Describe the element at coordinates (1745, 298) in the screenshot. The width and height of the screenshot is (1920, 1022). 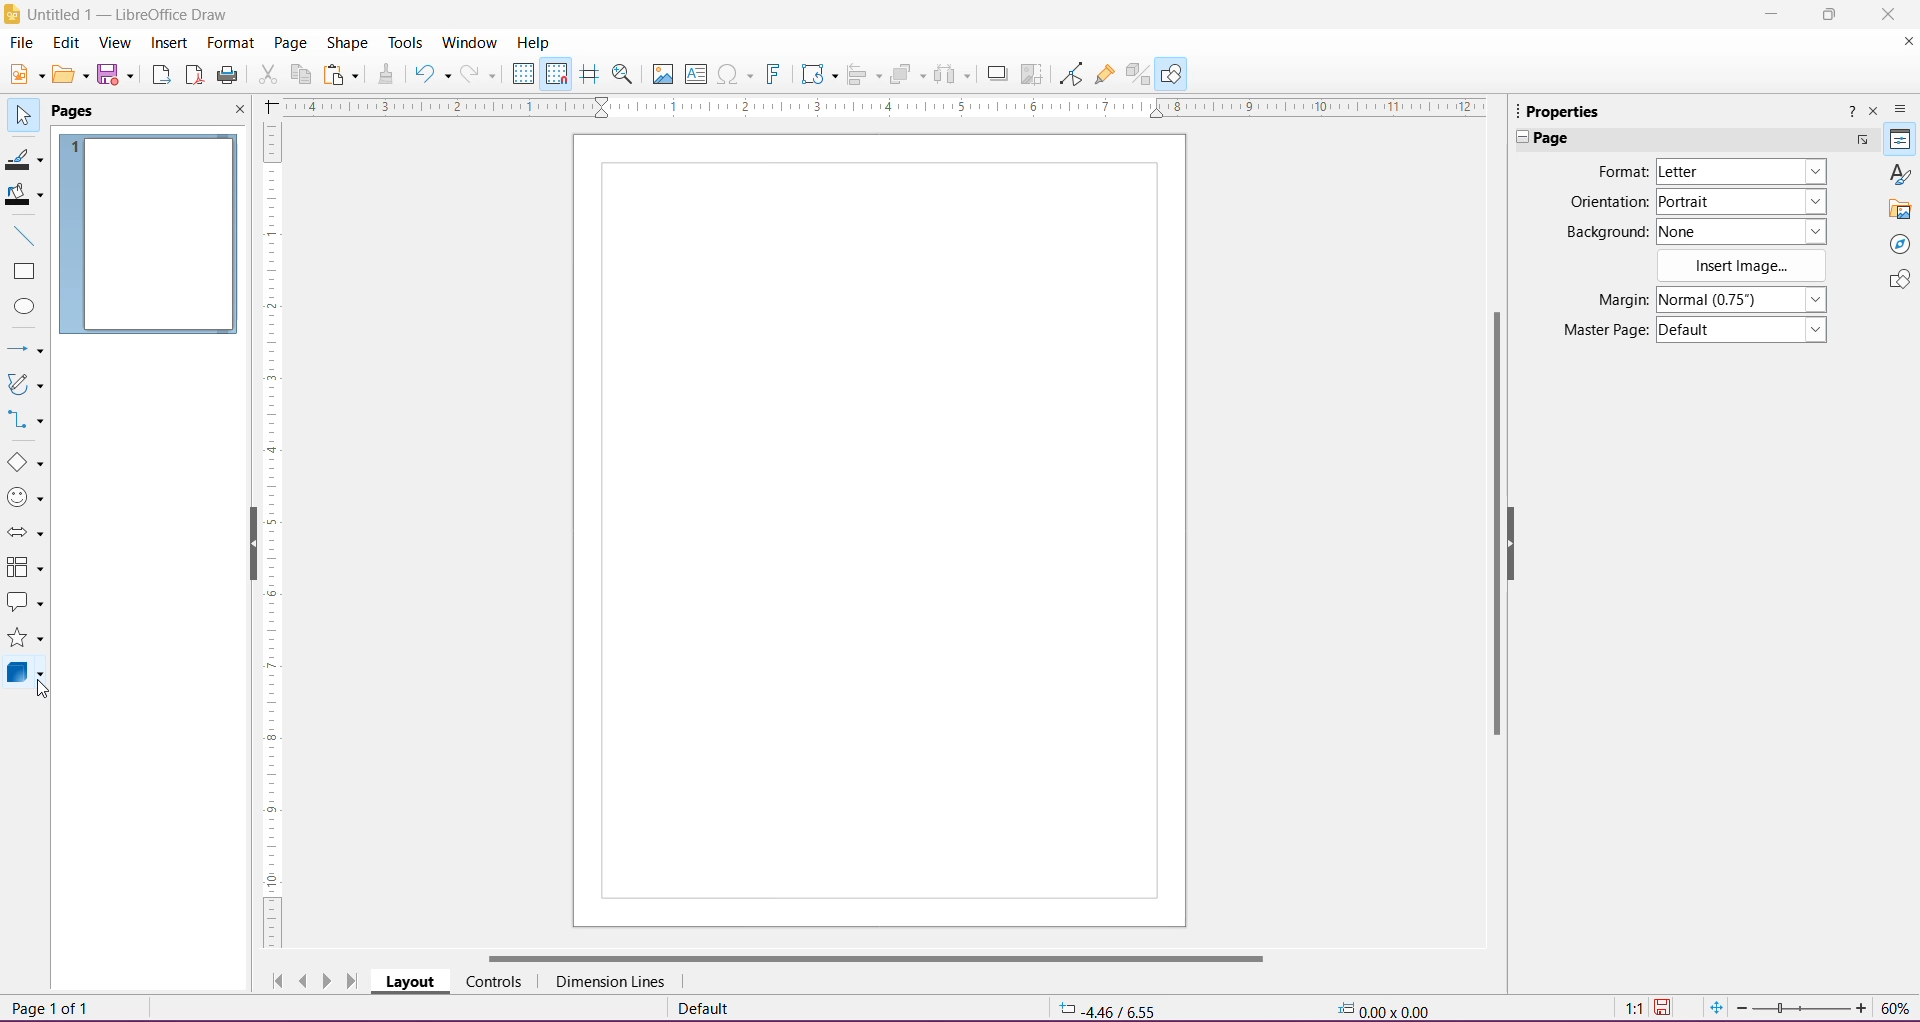
I see `Set page margin dimensions` at that location.